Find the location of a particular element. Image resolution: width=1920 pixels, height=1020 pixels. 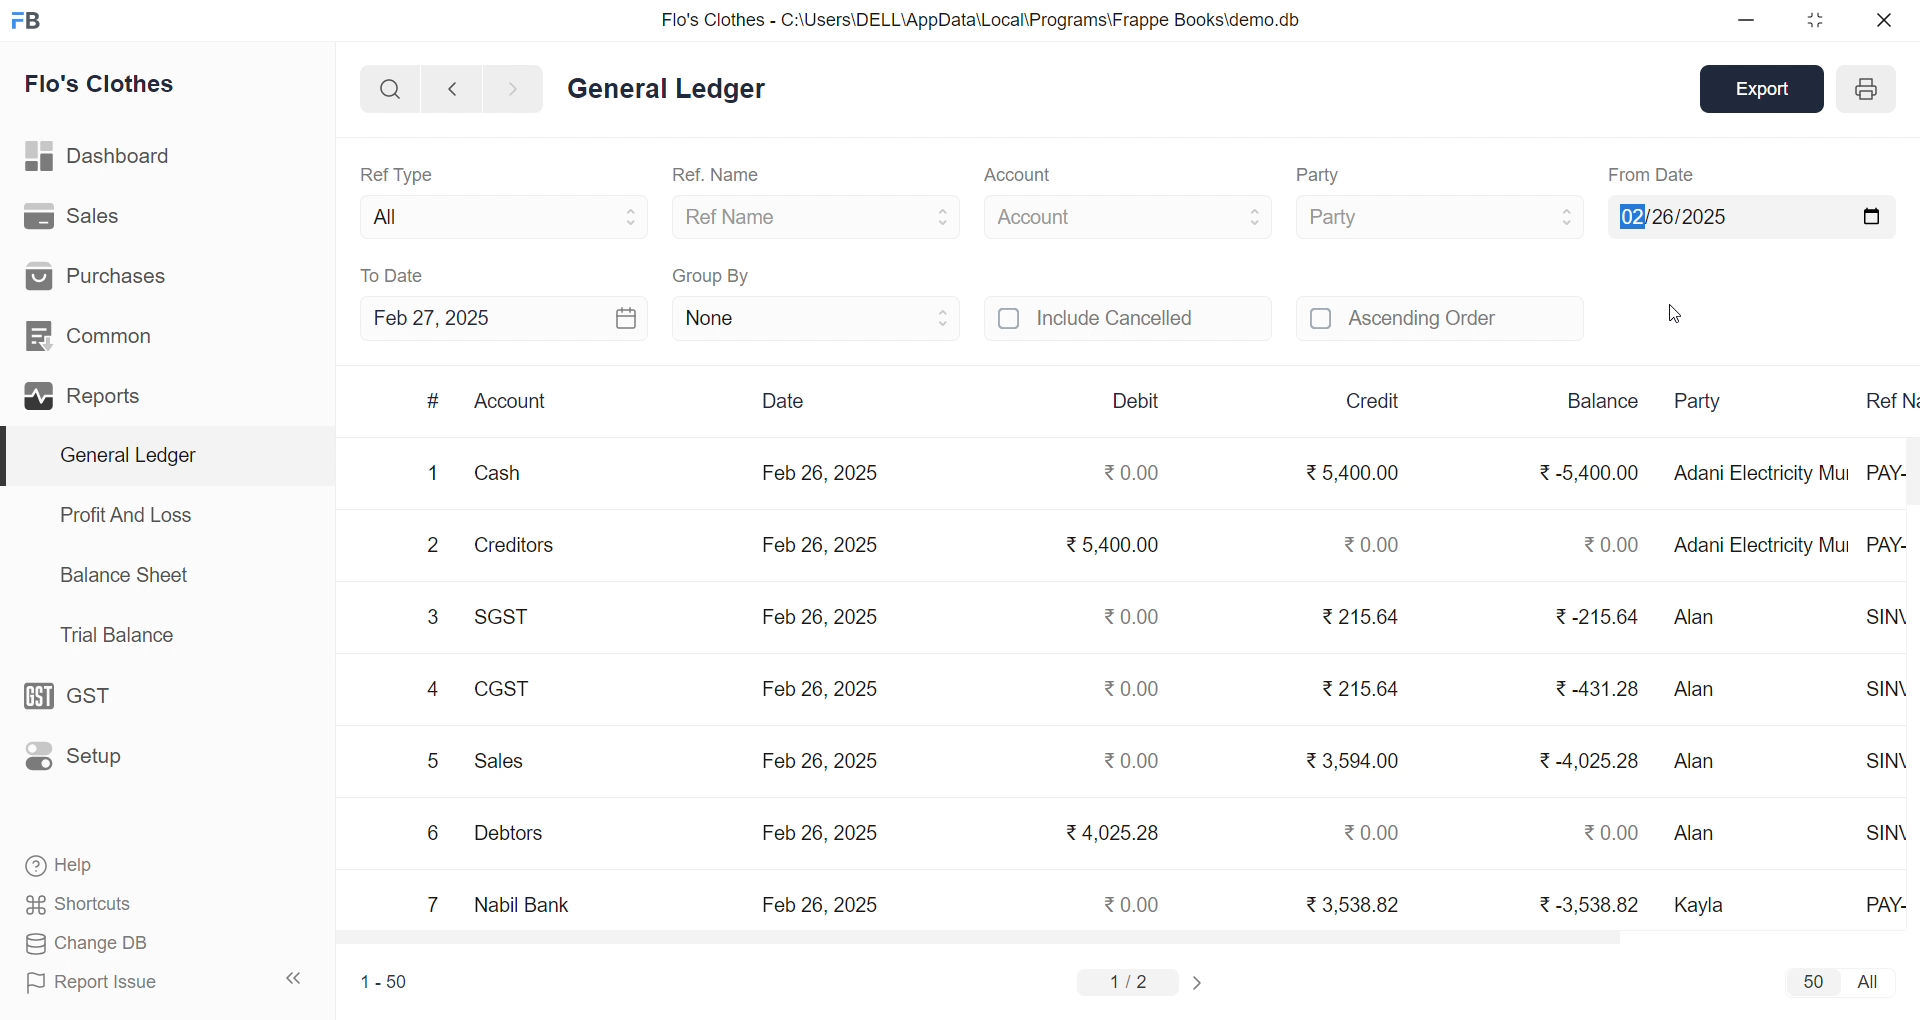

₹-4,025.28 is located at coordinates (1588, 759).